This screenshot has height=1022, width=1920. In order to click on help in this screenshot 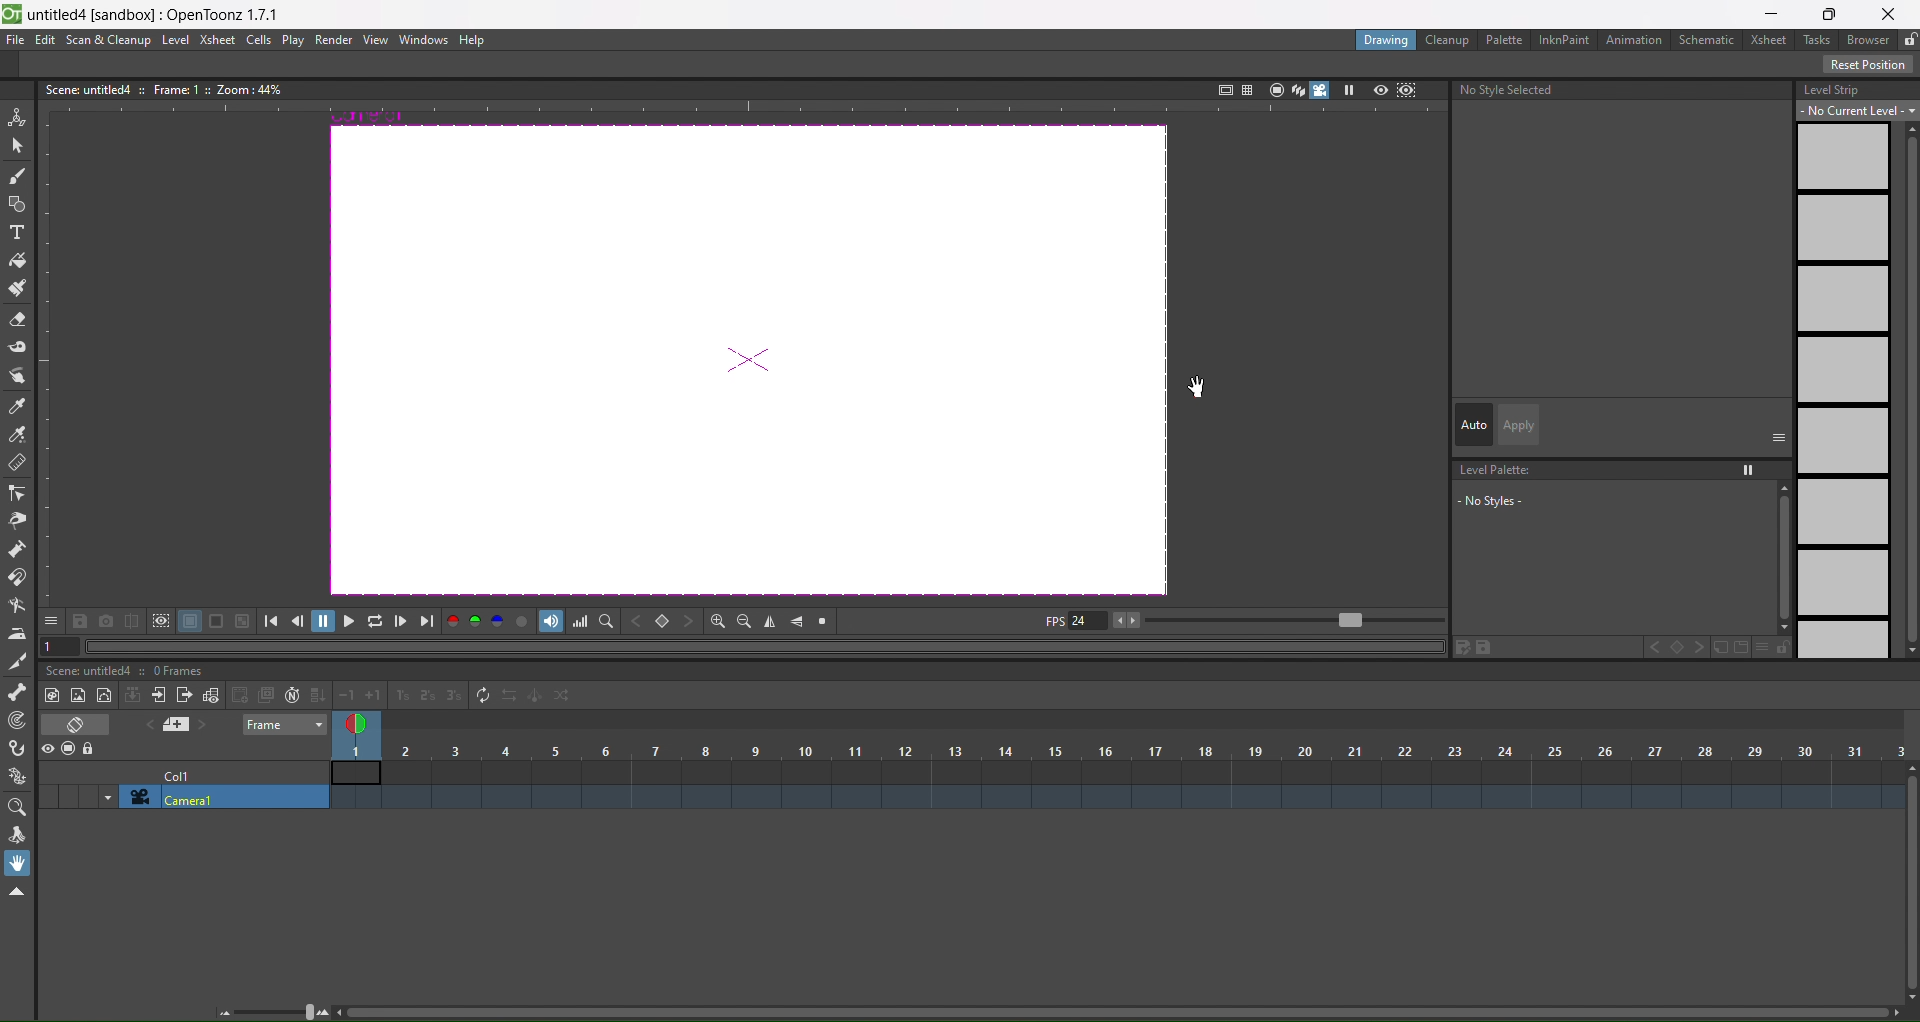, I will do `click(472, 41)`.